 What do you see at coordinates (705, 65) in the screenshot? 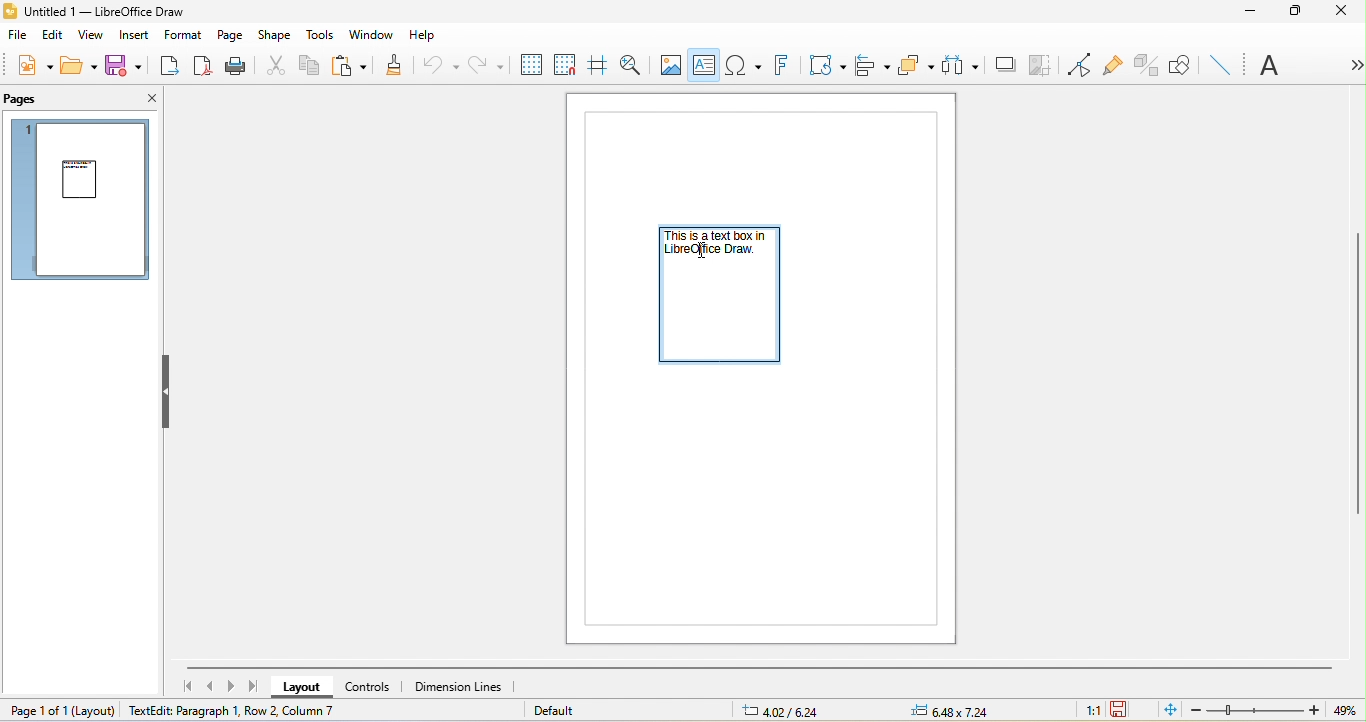
I see `text box` at bounding box center [705, 65].